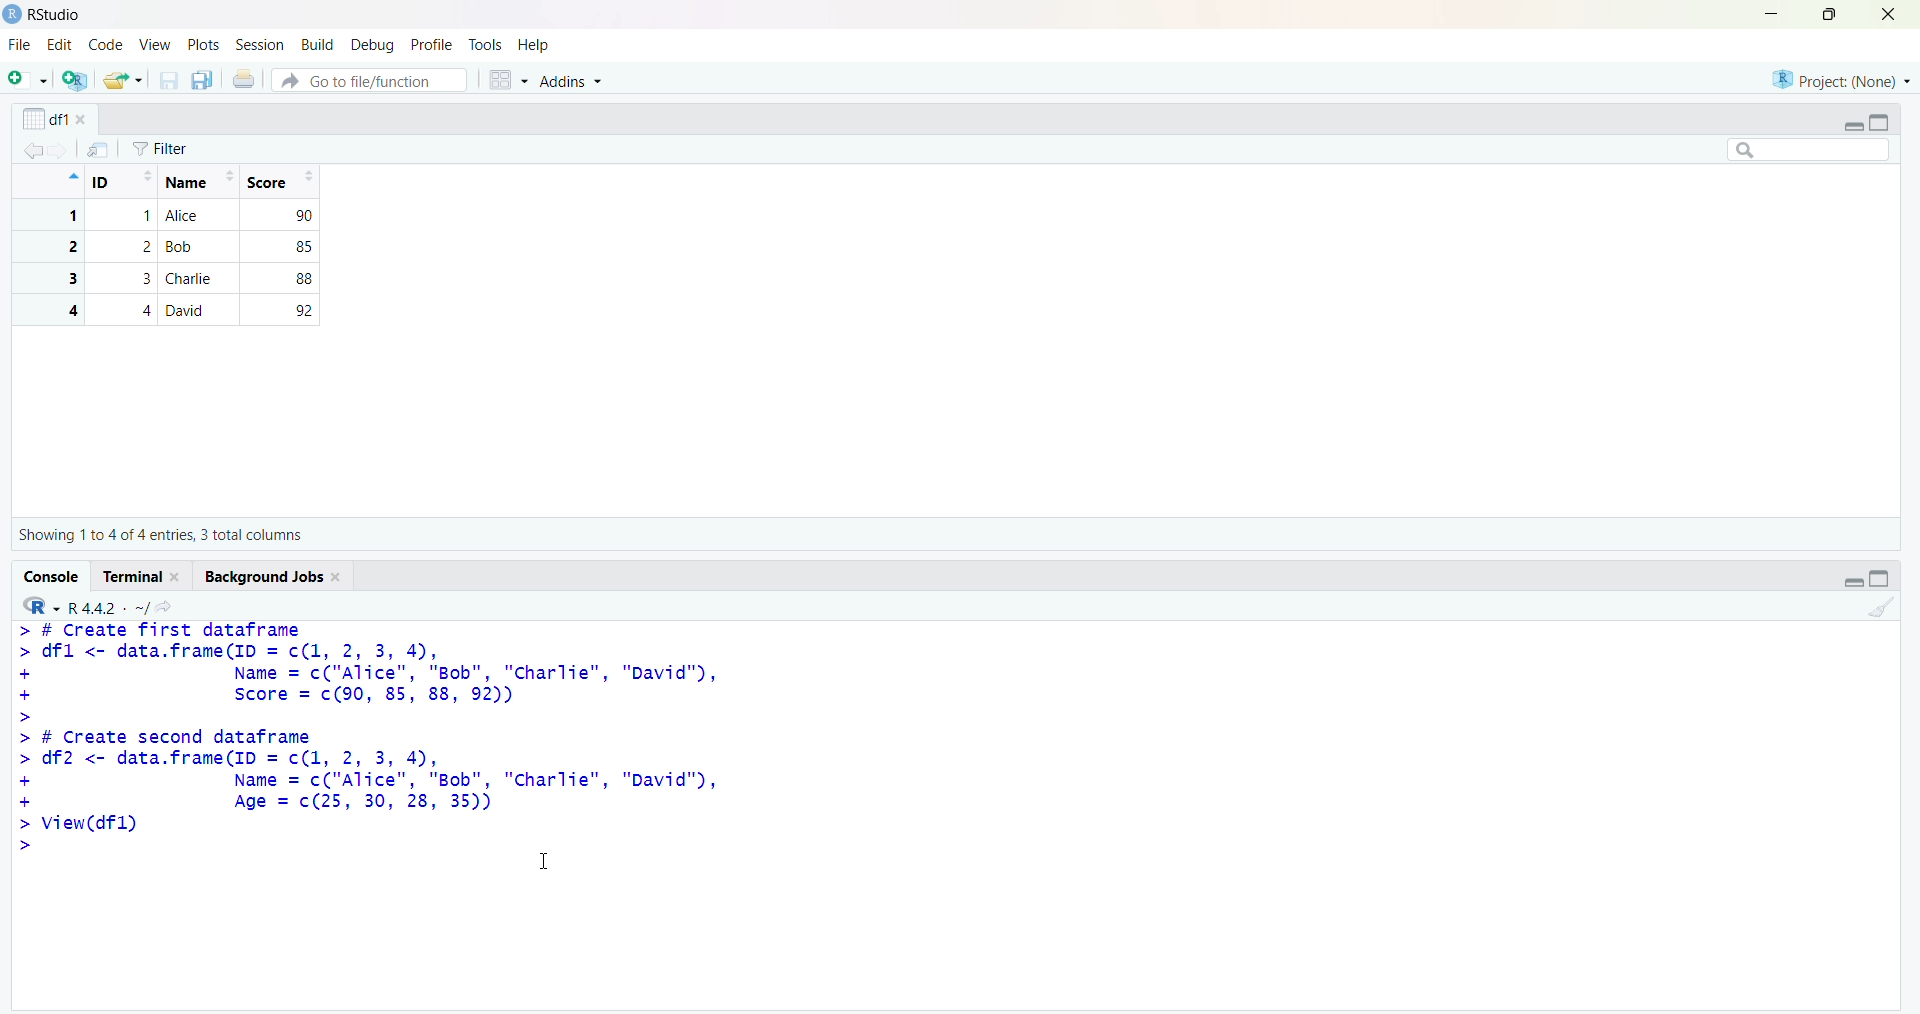  Describe the element at coordinates (172, 247) in the screenshot. I see `2 2 Bob 85` at that location.